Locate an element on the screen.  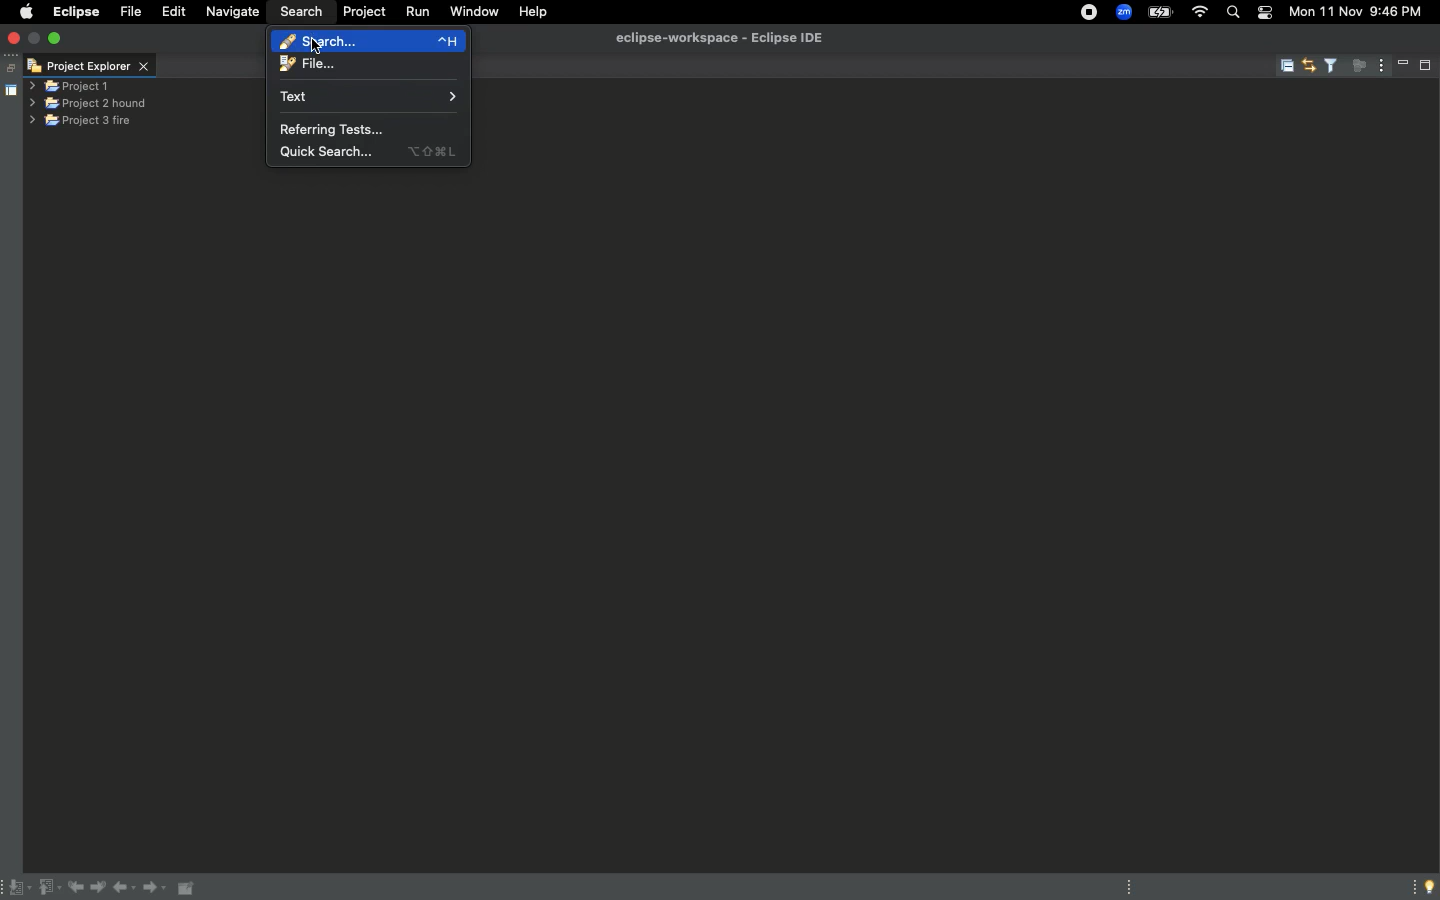
Run is located at coordinates (416, 12).